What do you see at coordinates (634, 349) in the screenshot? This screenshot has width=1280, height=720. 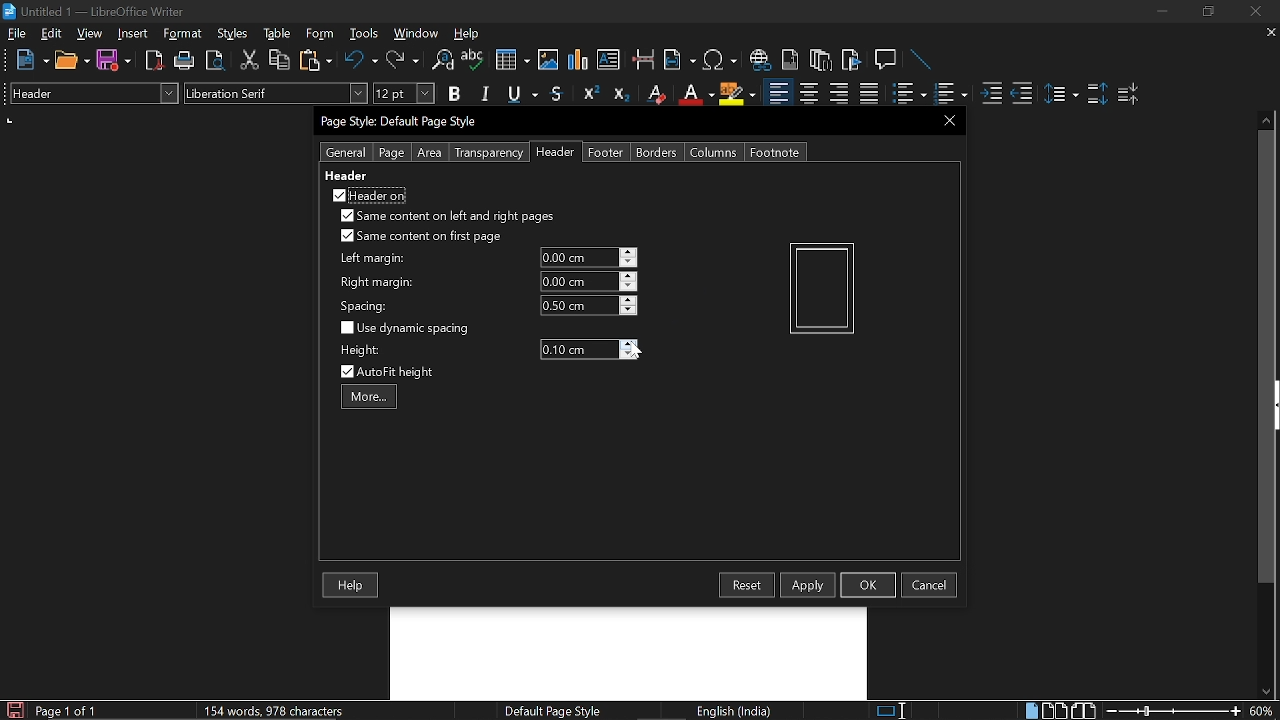 I see `cursor` at bounding box center [634, 349].